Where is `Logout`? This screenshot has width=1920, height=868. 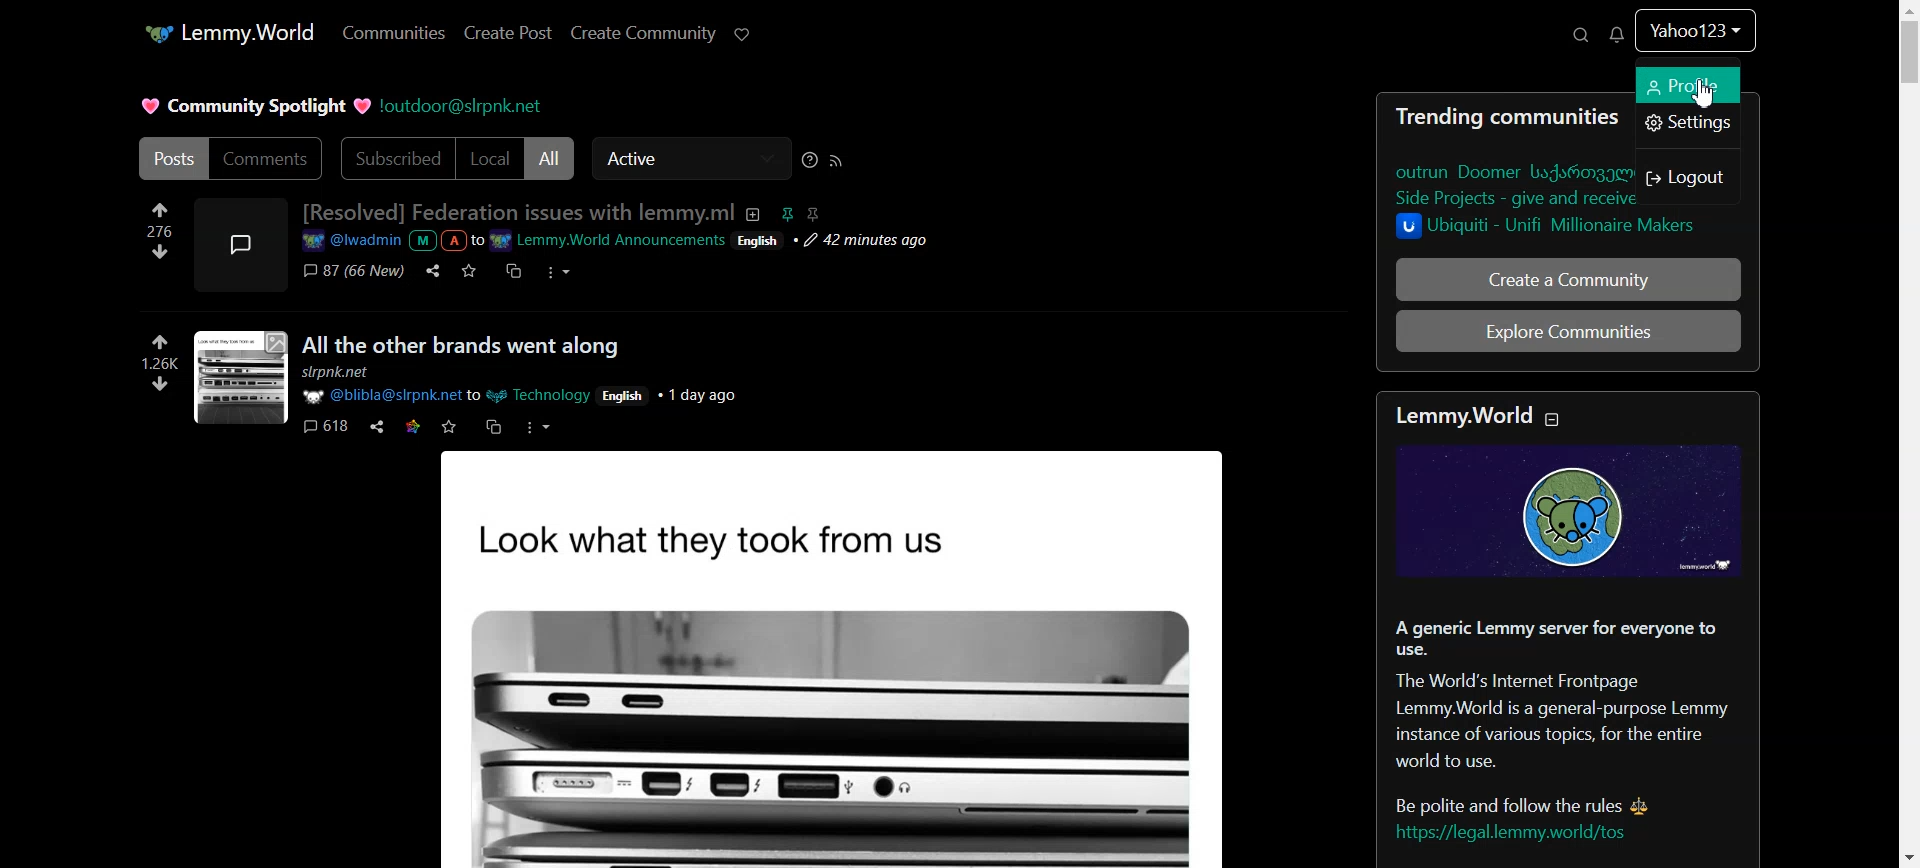
Logout is located at coordinates (1691, 176).